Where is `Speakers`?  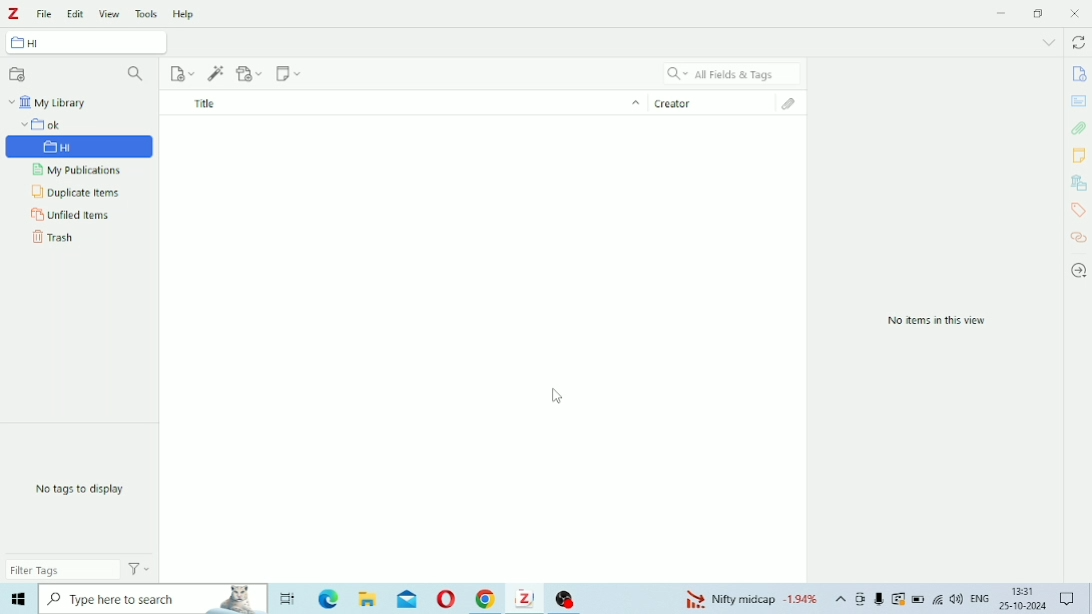
Speakers is located at coordinates (957, 599).